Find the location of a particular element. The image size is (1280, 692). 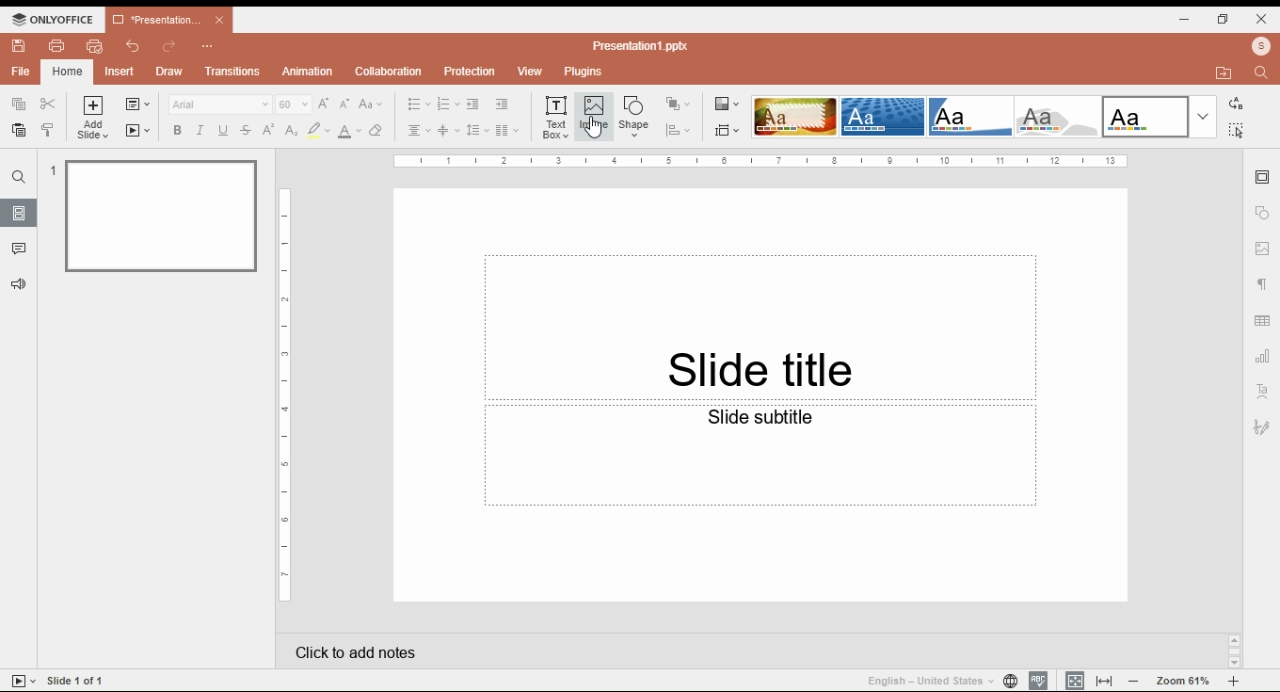

collaboration is located at coordinates (388, 71).